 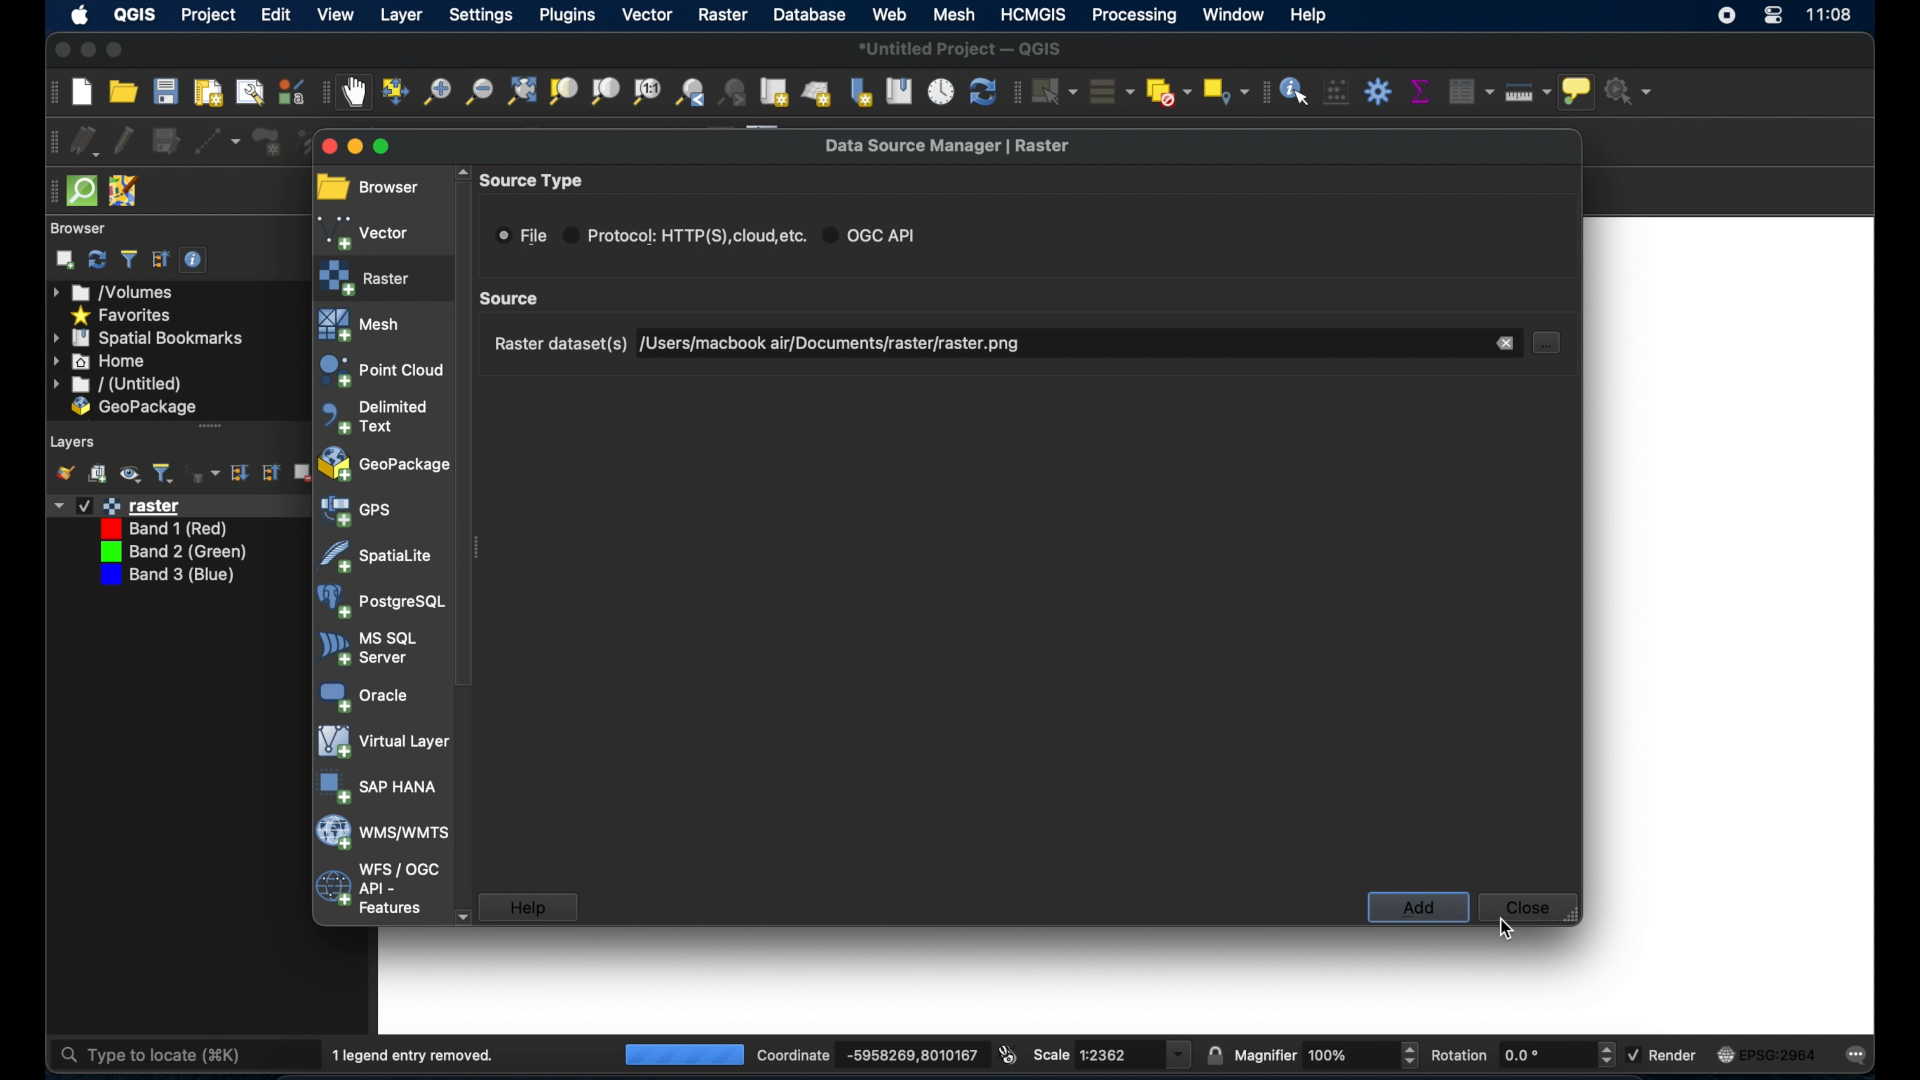 I want to click on untitled project - QGIS, so click(x=965, y=48).